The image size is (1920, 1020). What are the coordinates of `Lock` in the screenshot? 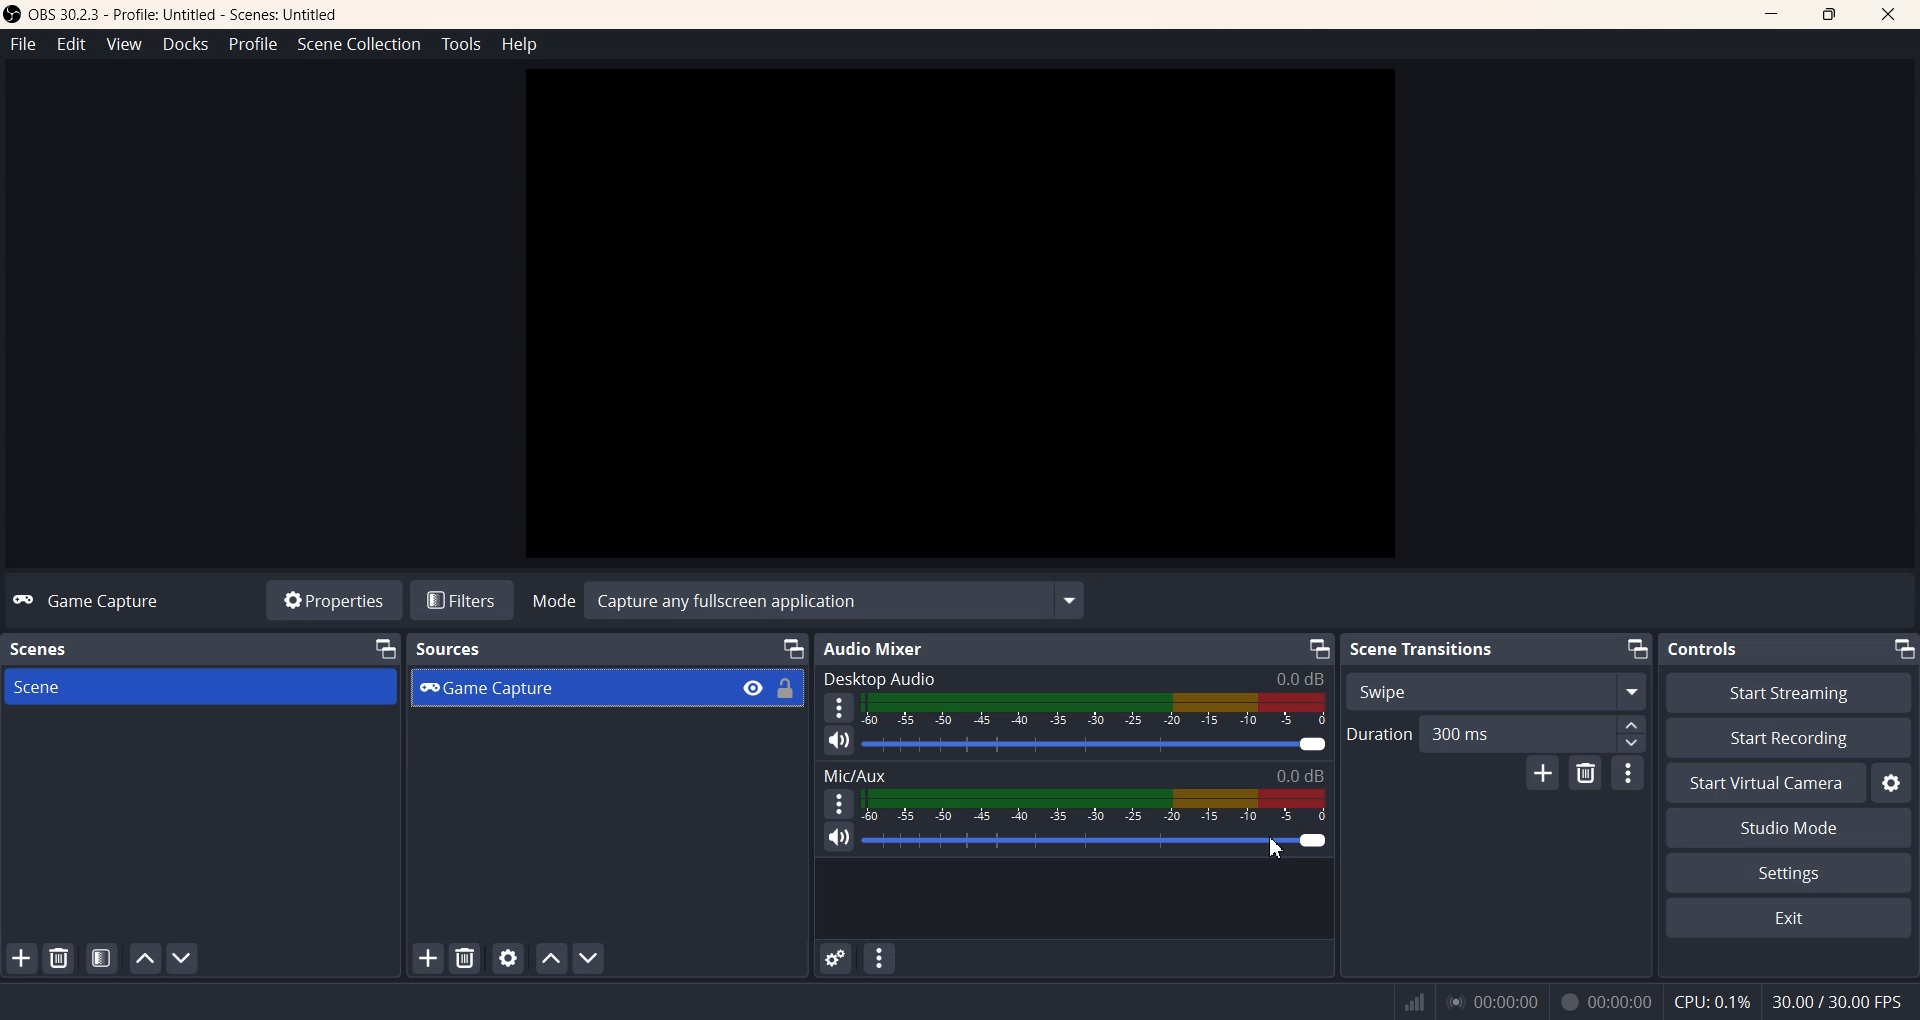 It's located at (787, 688).